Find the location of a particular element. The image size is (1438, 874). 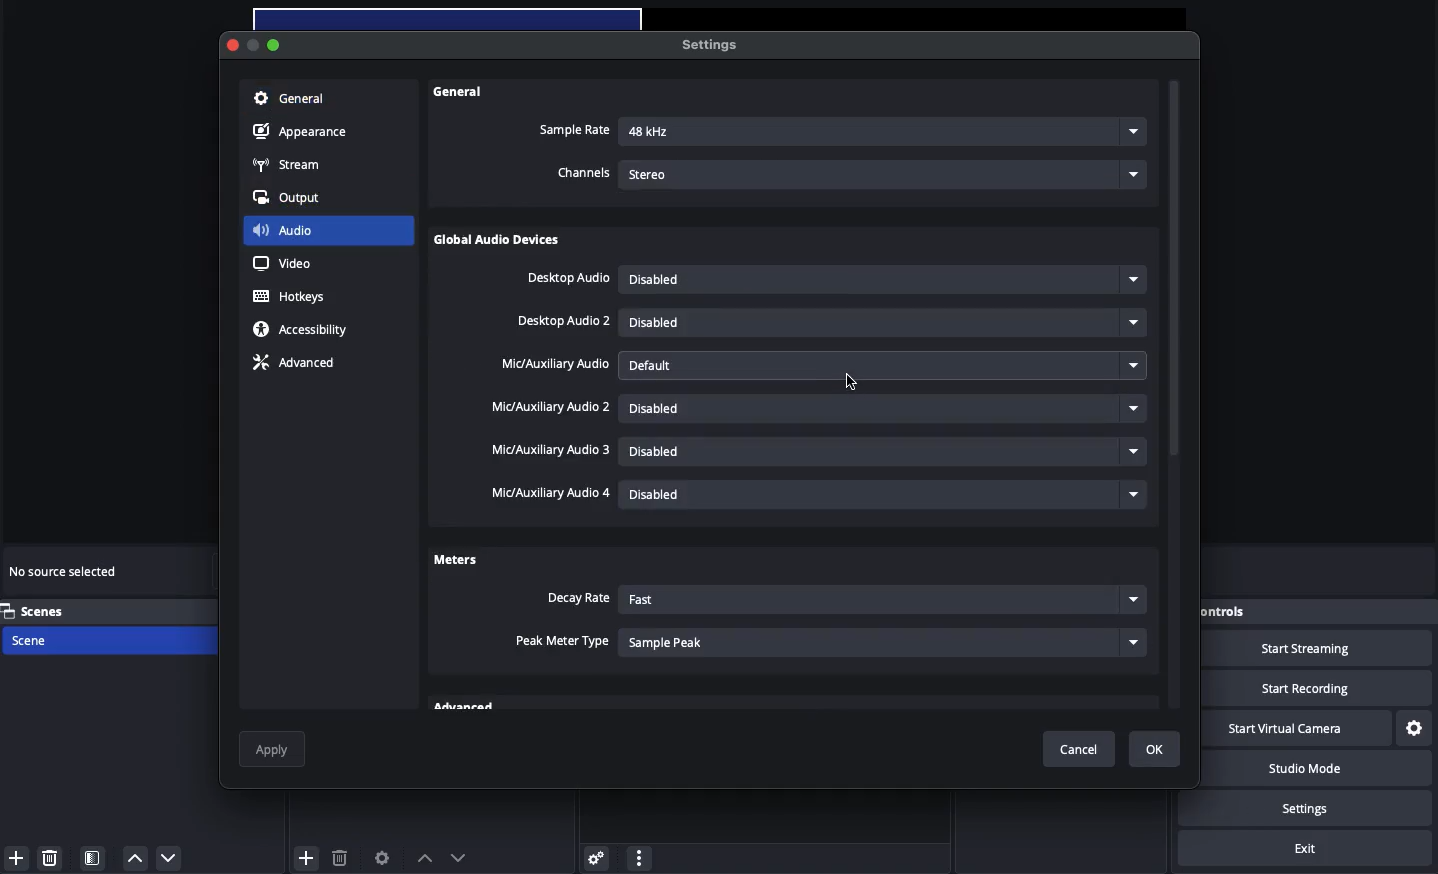

Settings is located at coordinates (1415, 729).